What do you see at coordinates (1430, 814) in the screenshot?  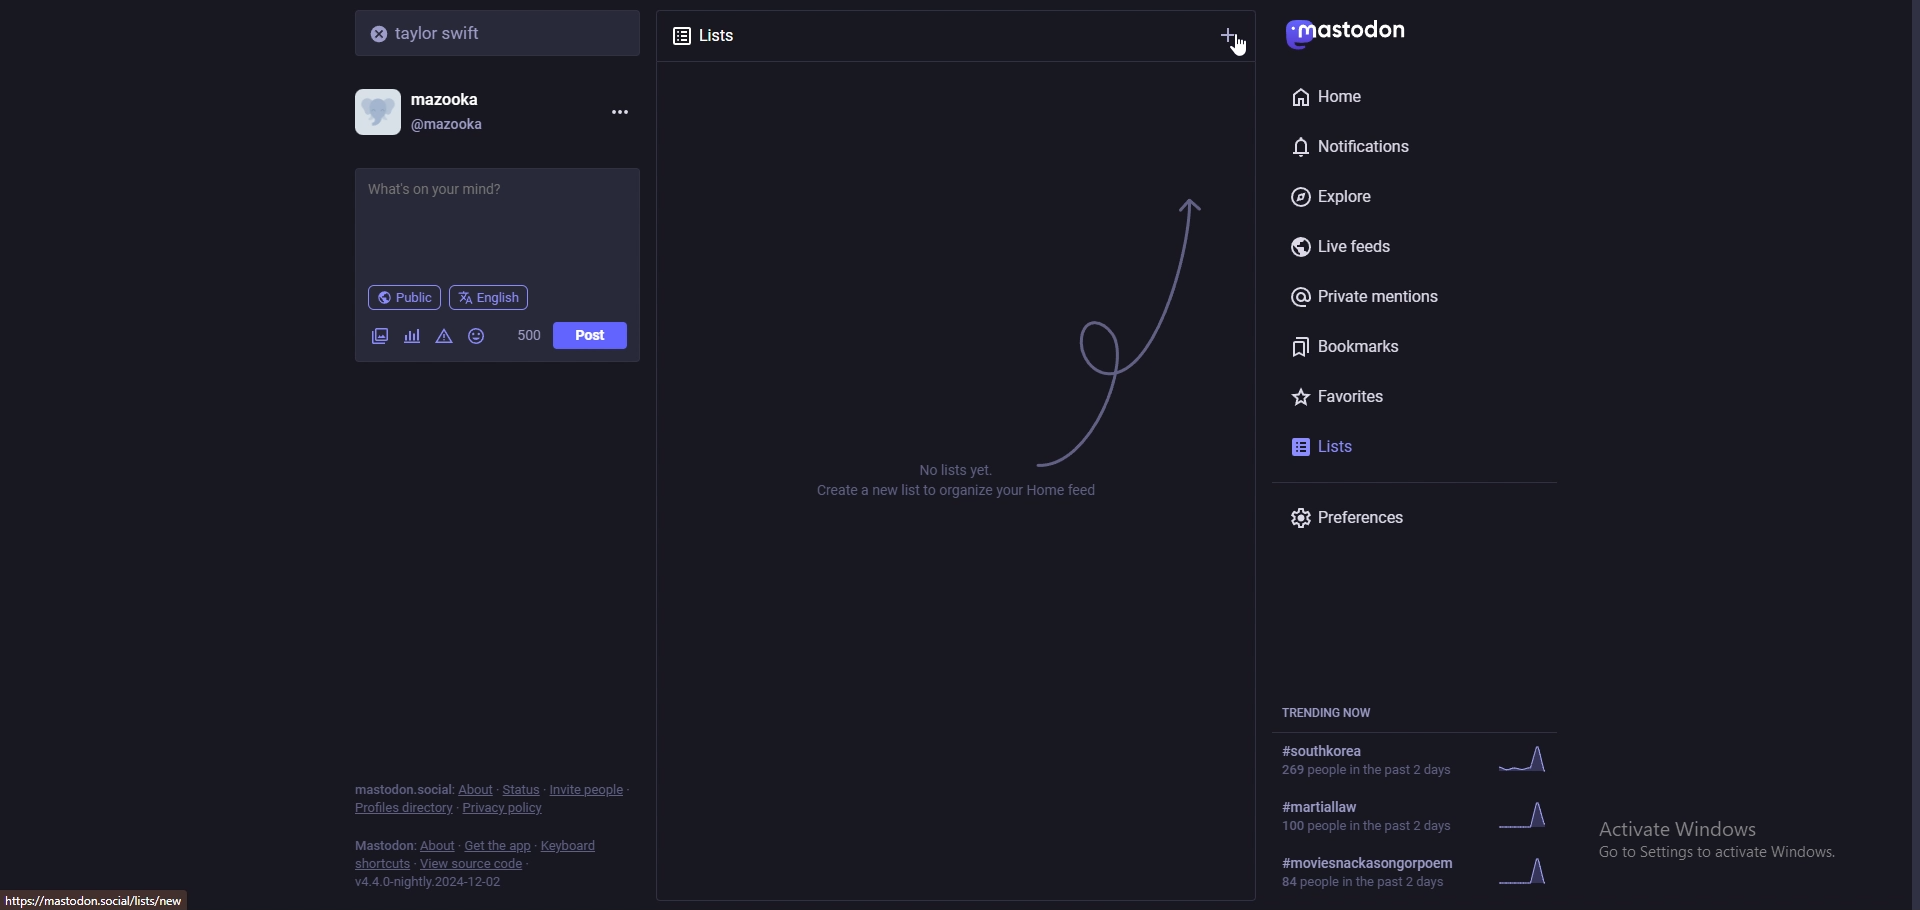 I see `trending` at bounding box center [1430, 814].